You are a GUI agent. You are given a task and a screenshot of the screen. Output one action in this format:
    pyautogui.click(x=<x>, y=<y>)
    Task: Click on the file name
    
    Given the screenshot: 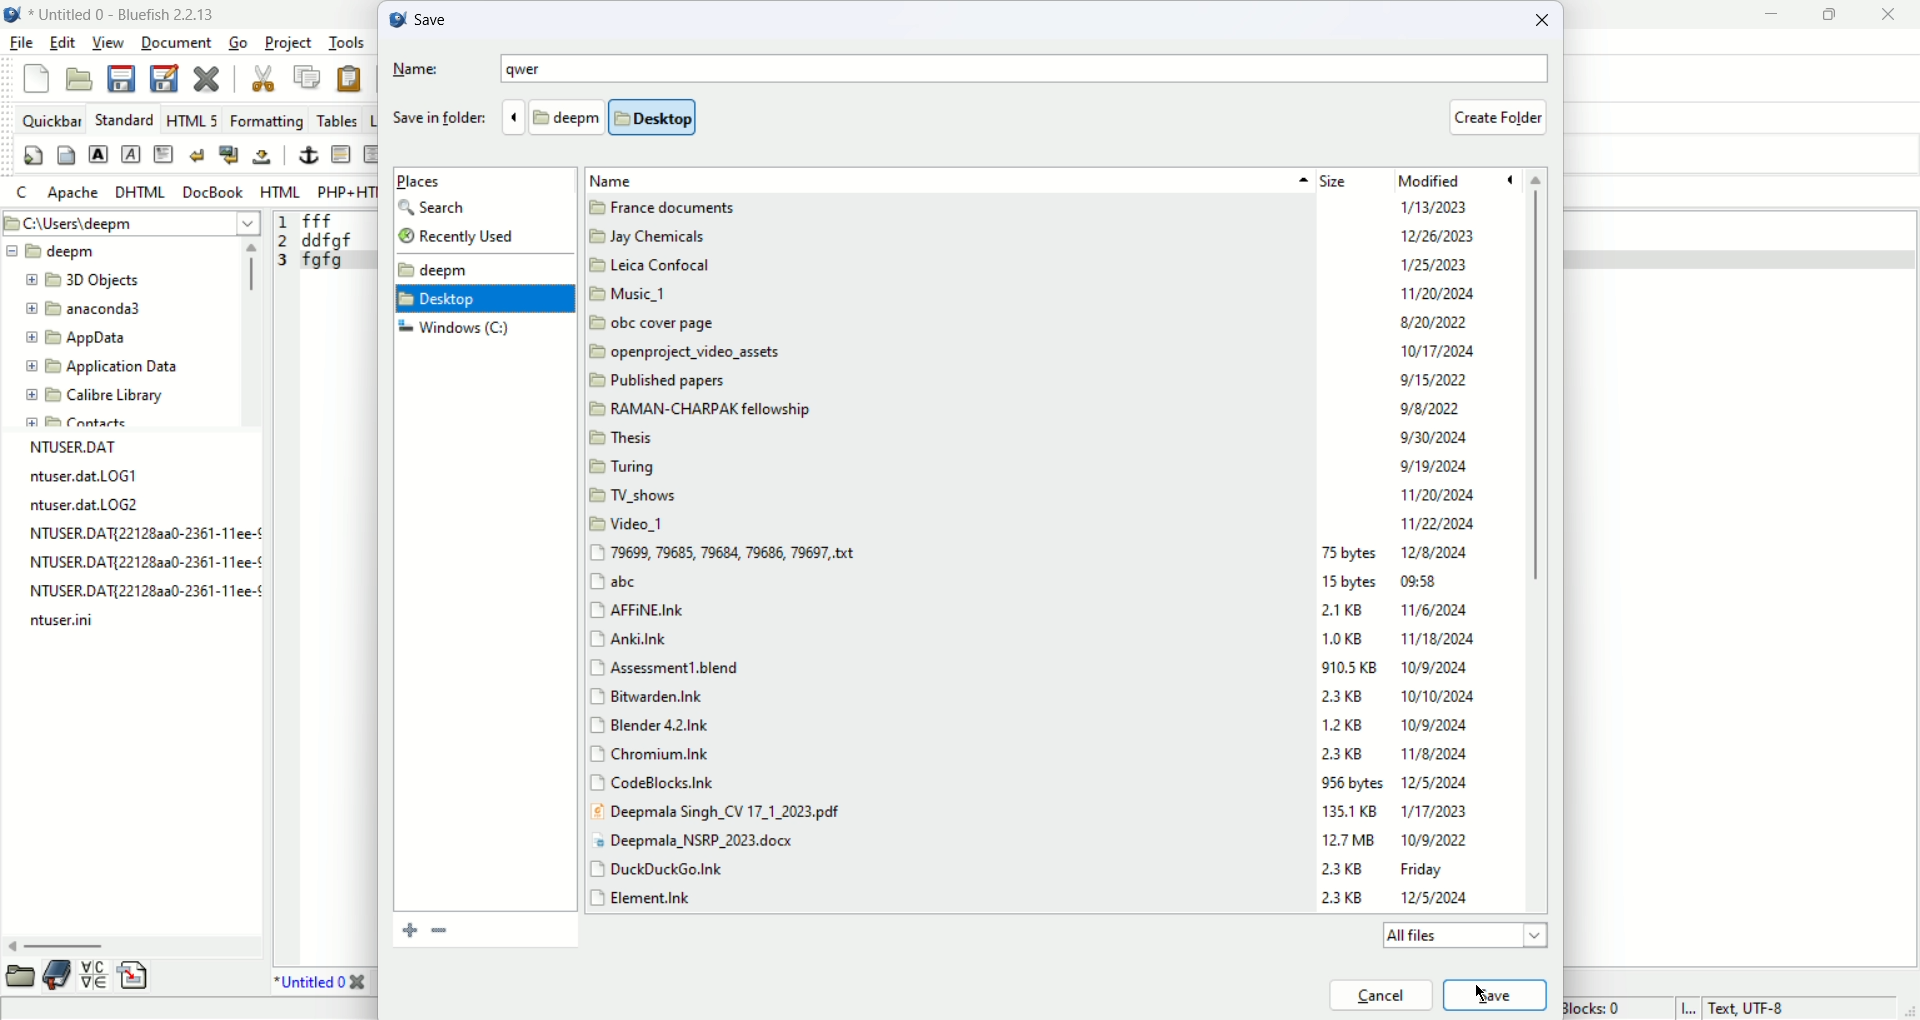 What is the action you would take?
    pyautogui.click(x=98, y=478)
    